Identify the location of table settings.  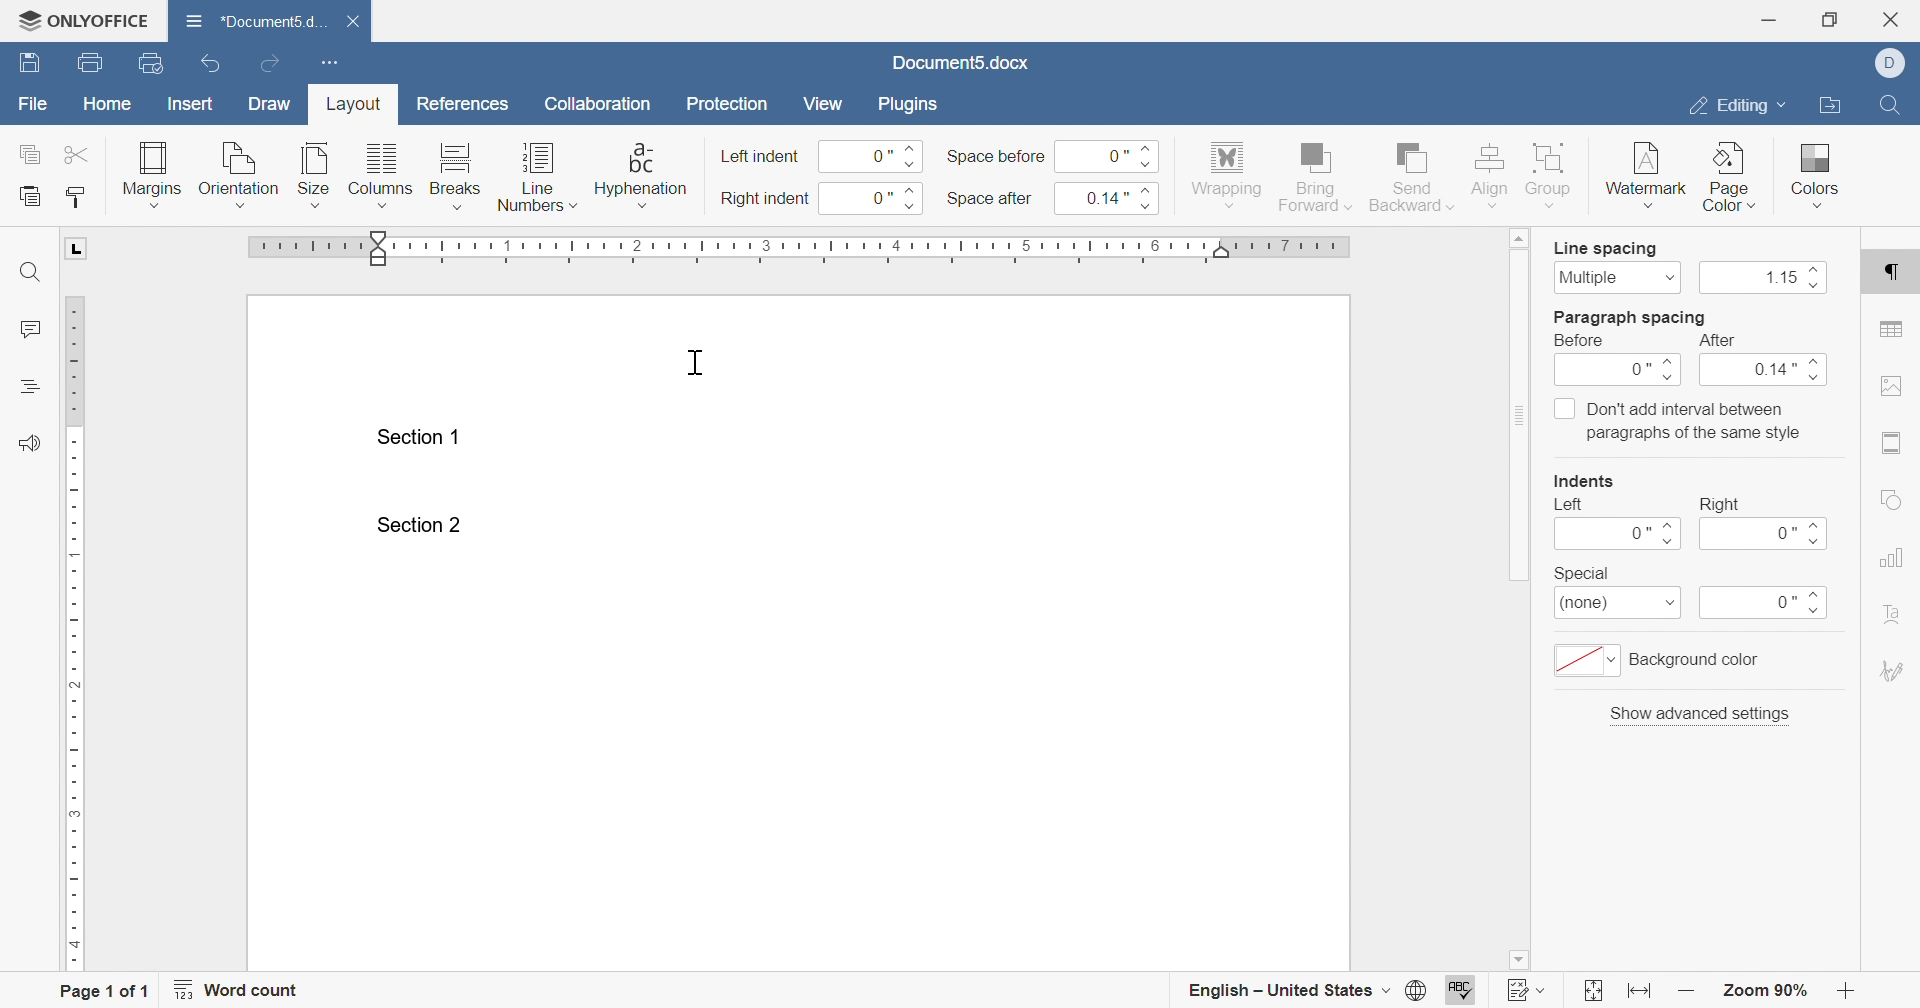
(1893, 329).